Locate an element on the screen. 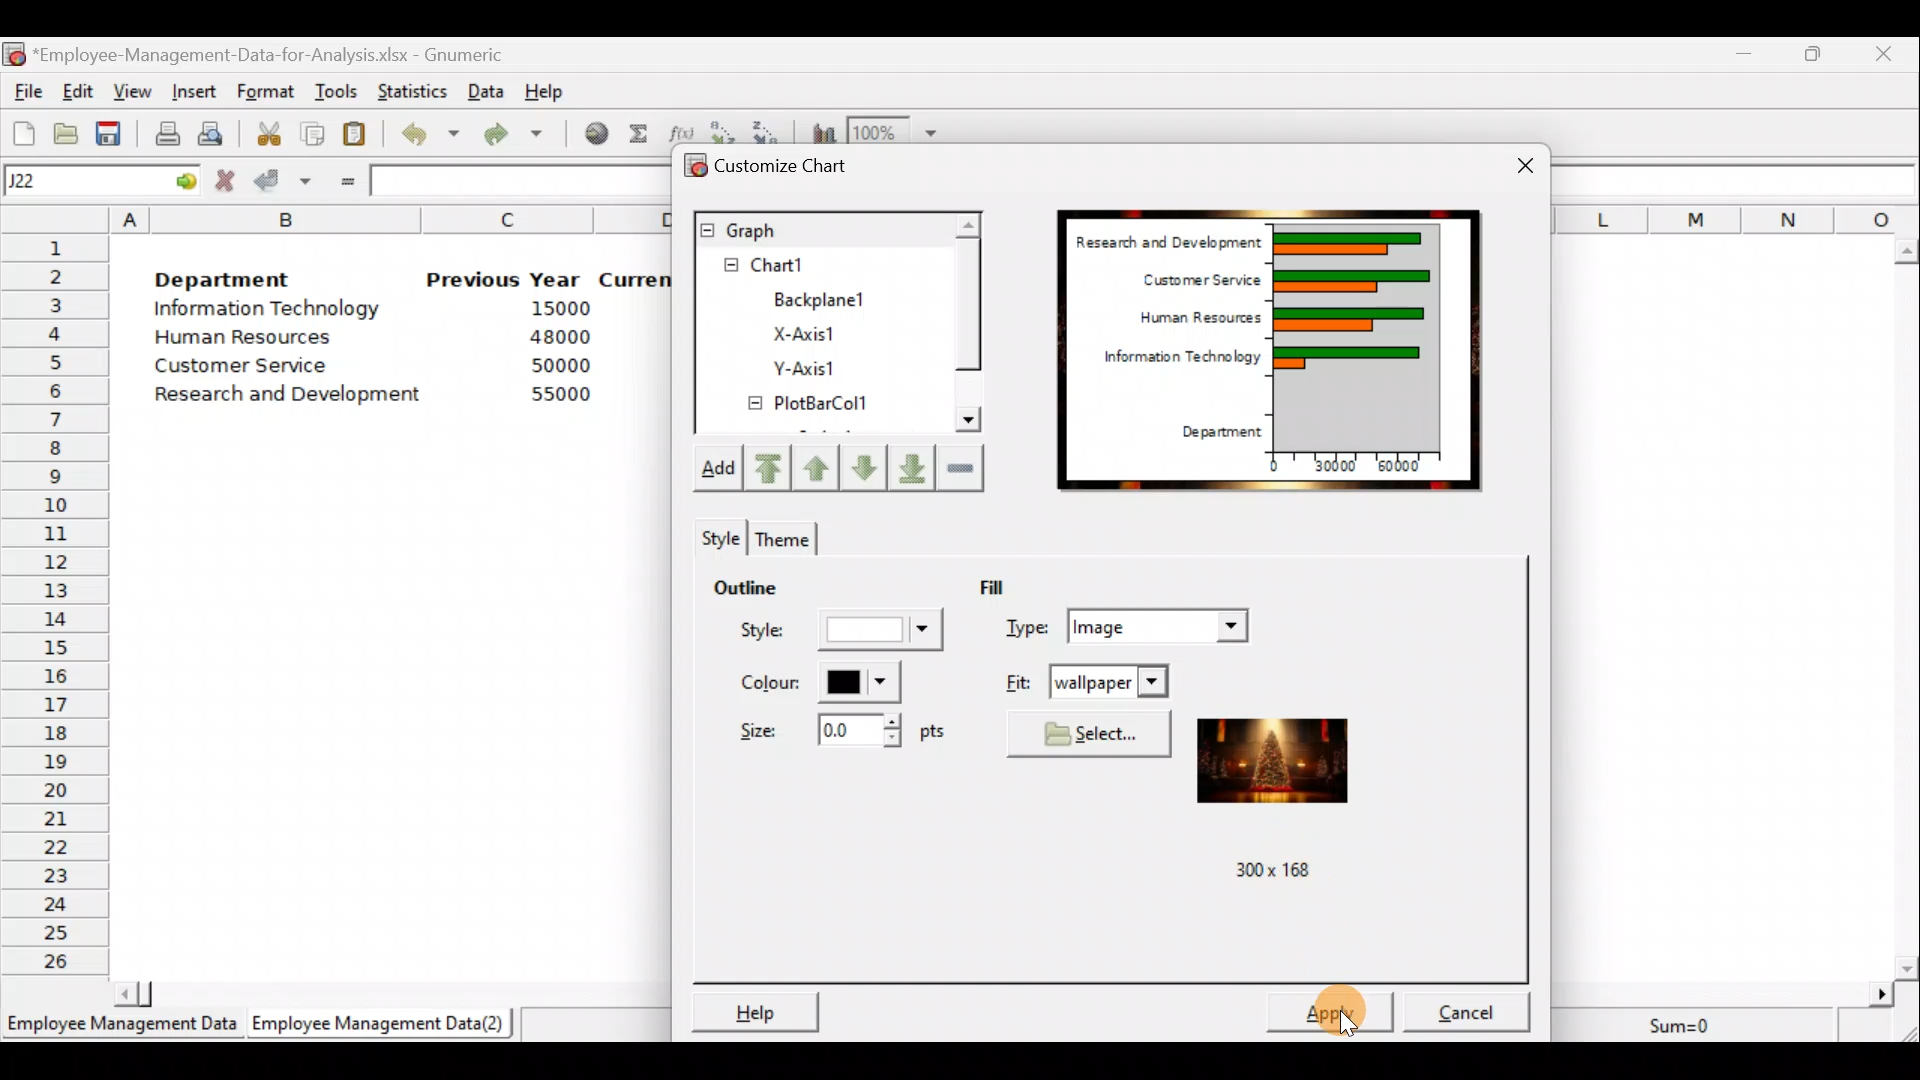  Preview is located at coordinates (1271, 752).